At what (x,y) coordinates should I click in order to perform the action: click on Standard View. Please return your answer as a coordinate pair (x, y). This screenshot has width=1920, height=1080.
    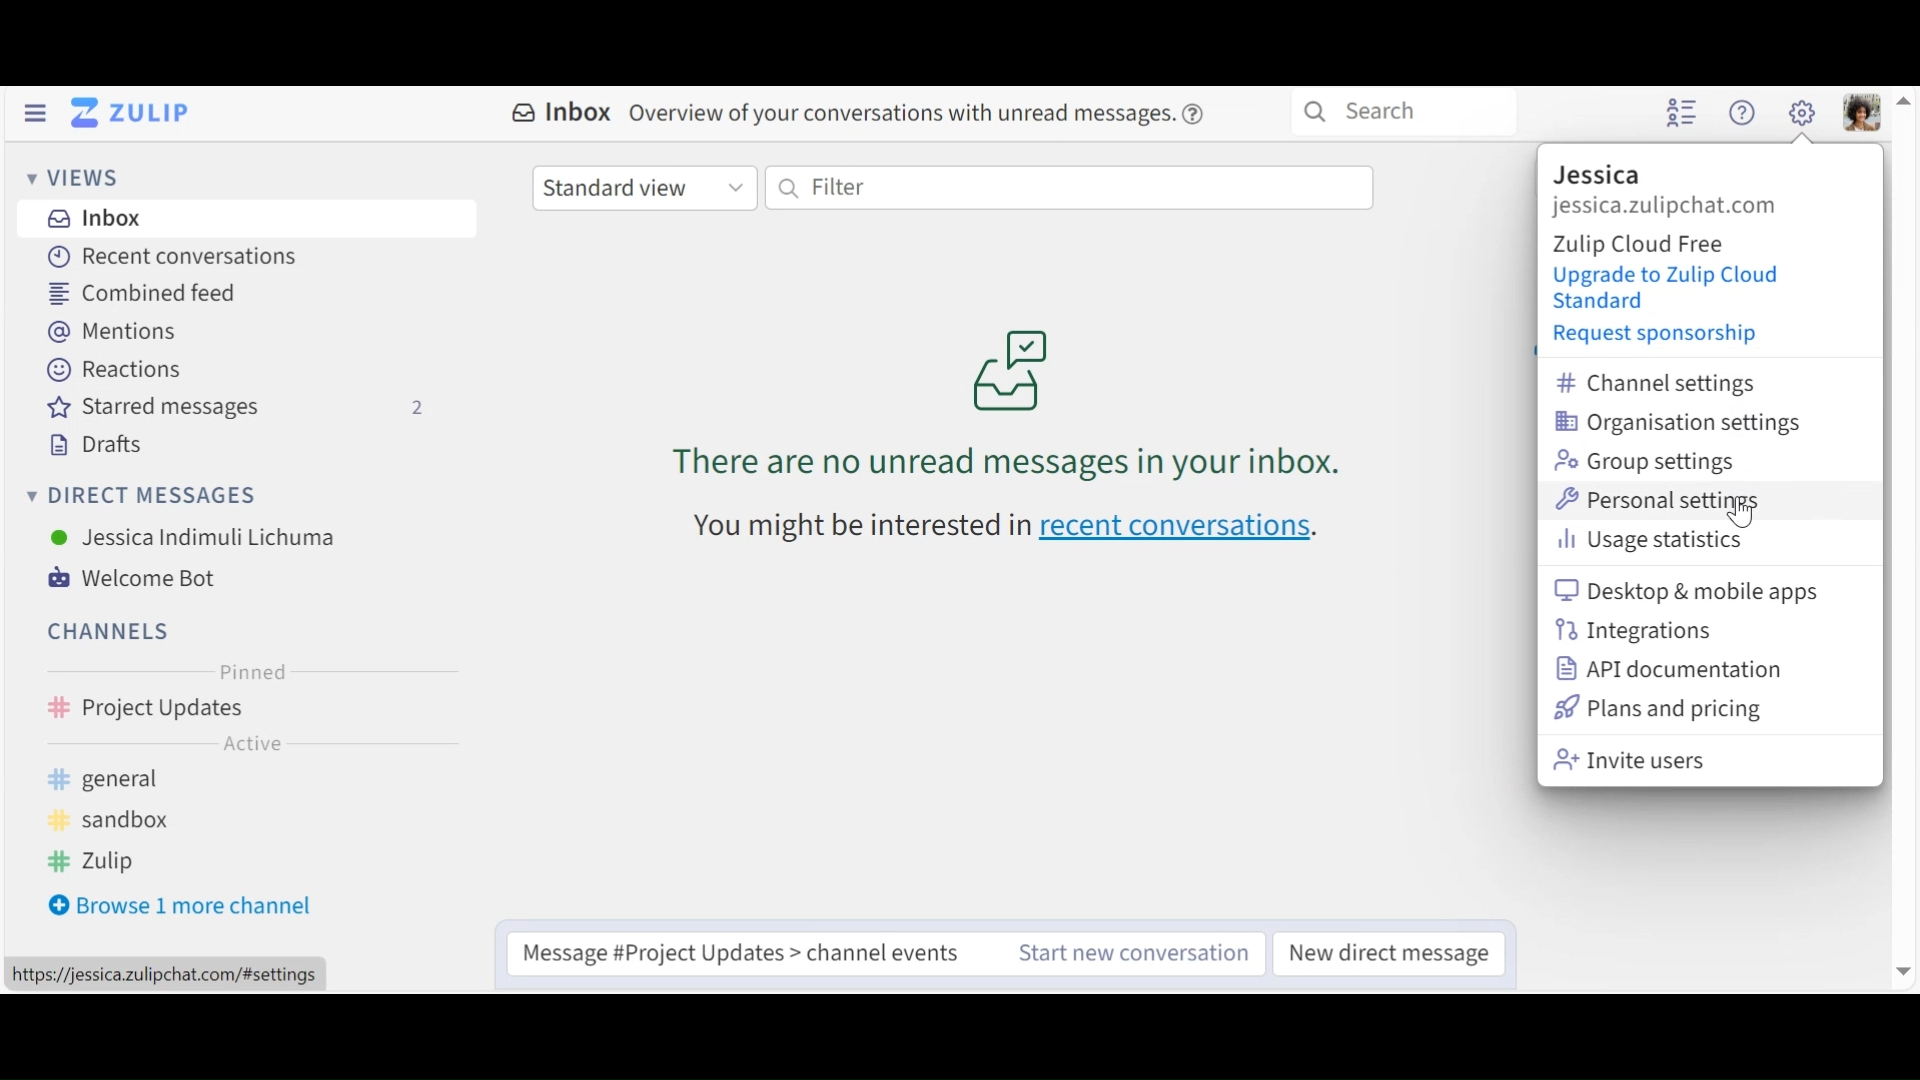
    Looking at the image, I should click on (644, 187).